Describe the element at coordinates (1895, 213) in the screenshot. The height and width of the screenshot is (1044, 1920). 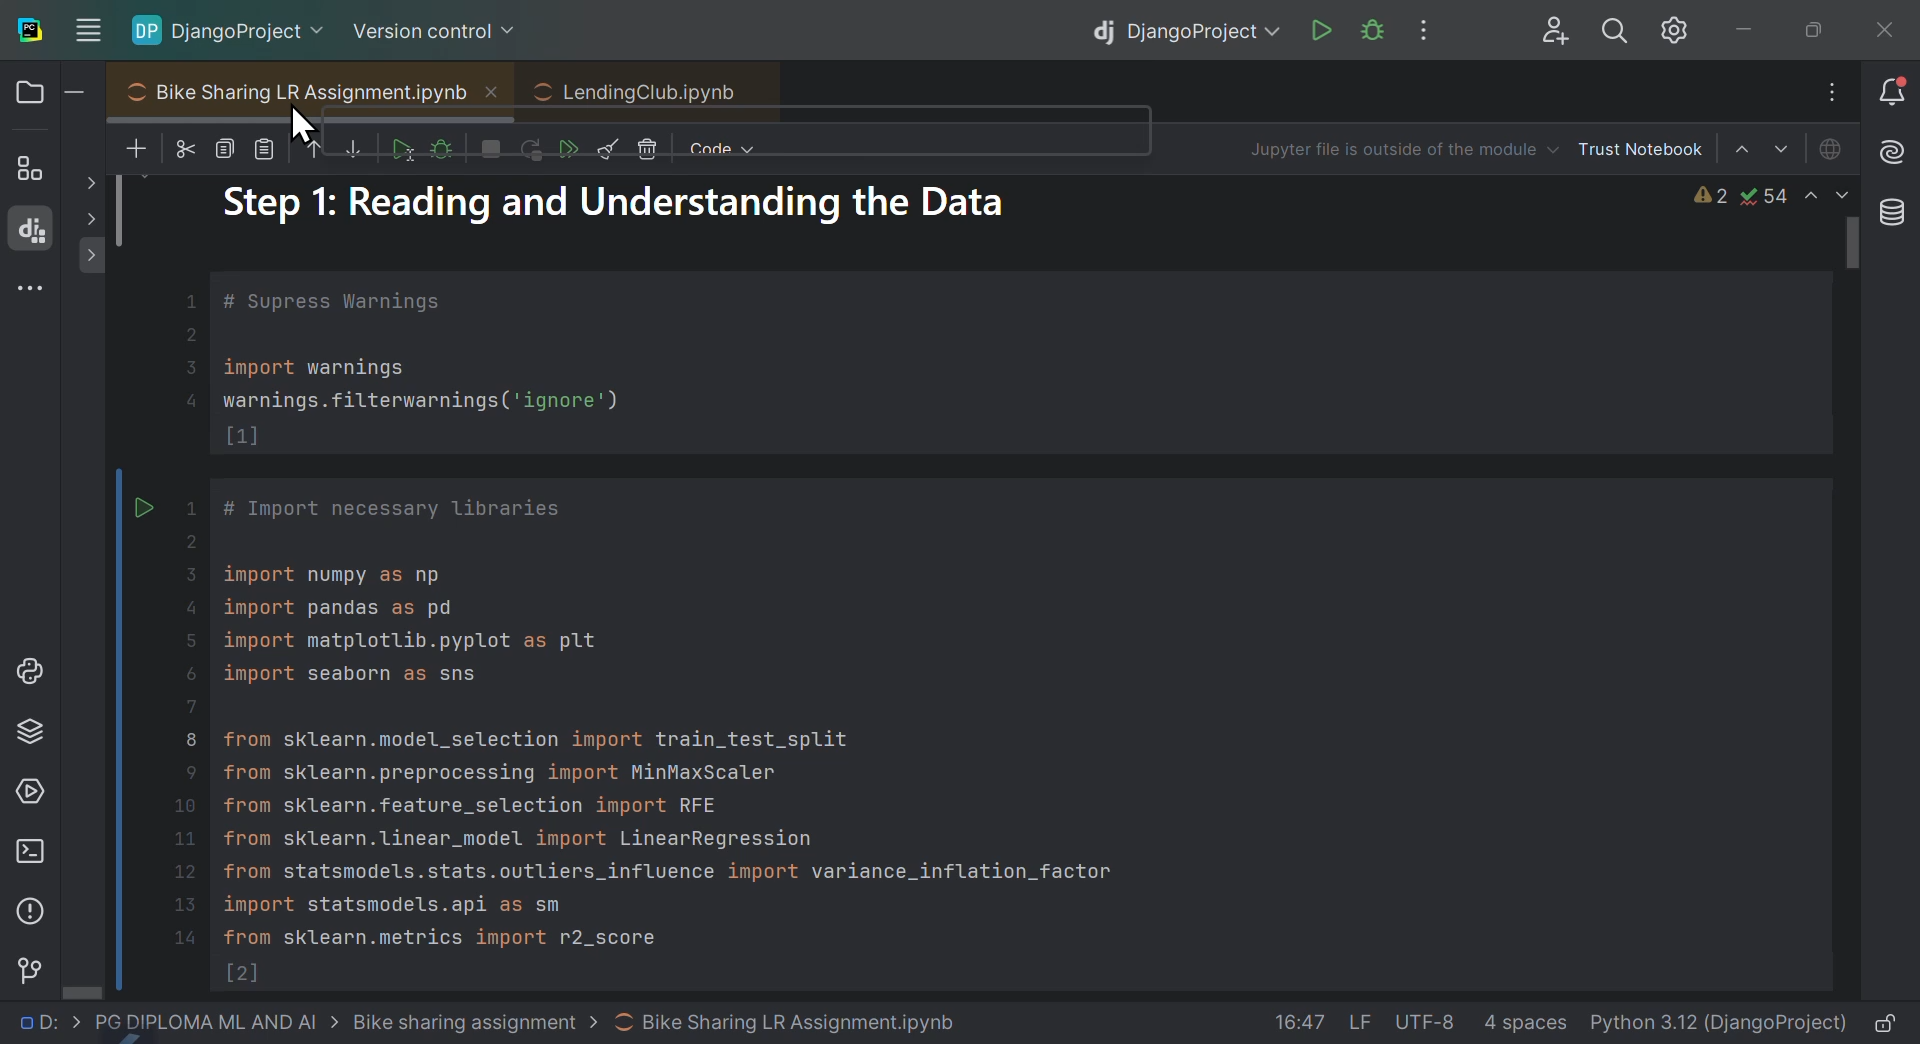
I see `Database` at that location.